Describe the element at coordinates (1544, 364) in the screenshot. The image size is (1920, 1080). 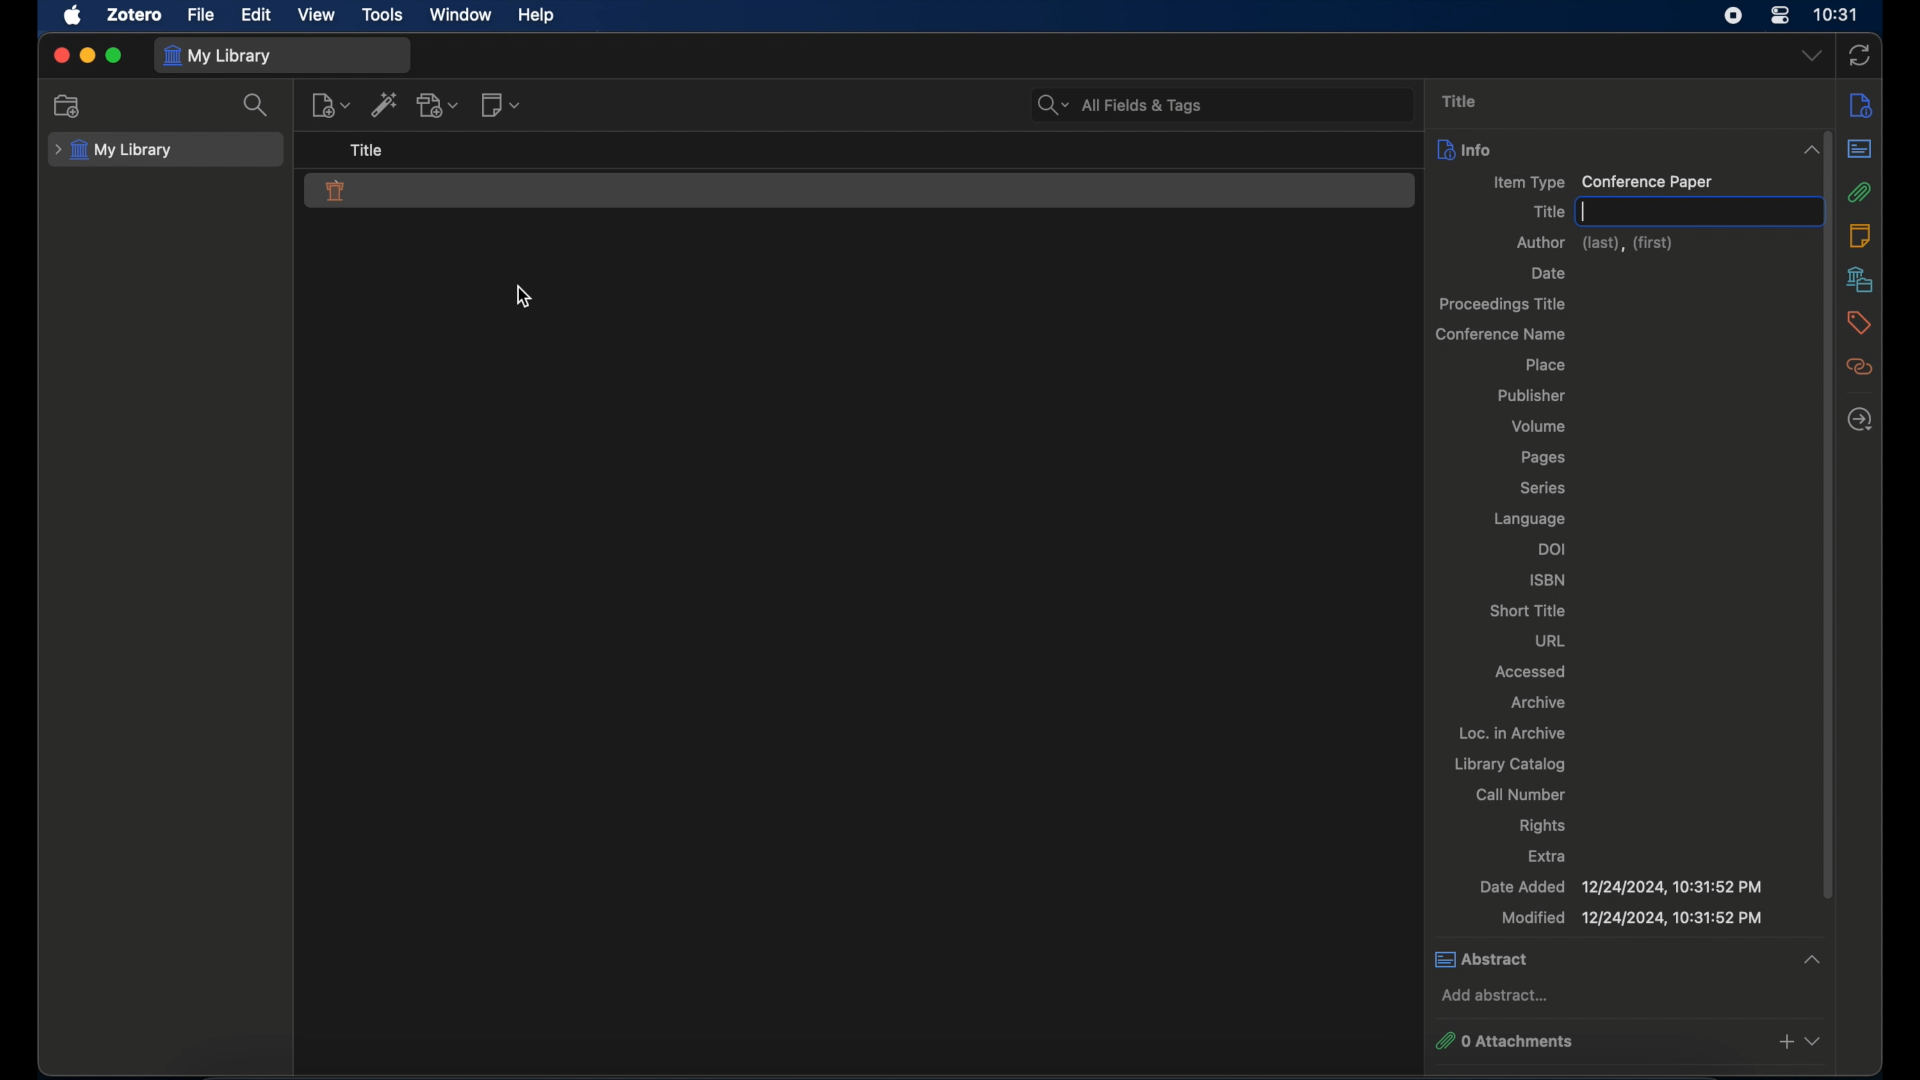
I see `place` at that location.